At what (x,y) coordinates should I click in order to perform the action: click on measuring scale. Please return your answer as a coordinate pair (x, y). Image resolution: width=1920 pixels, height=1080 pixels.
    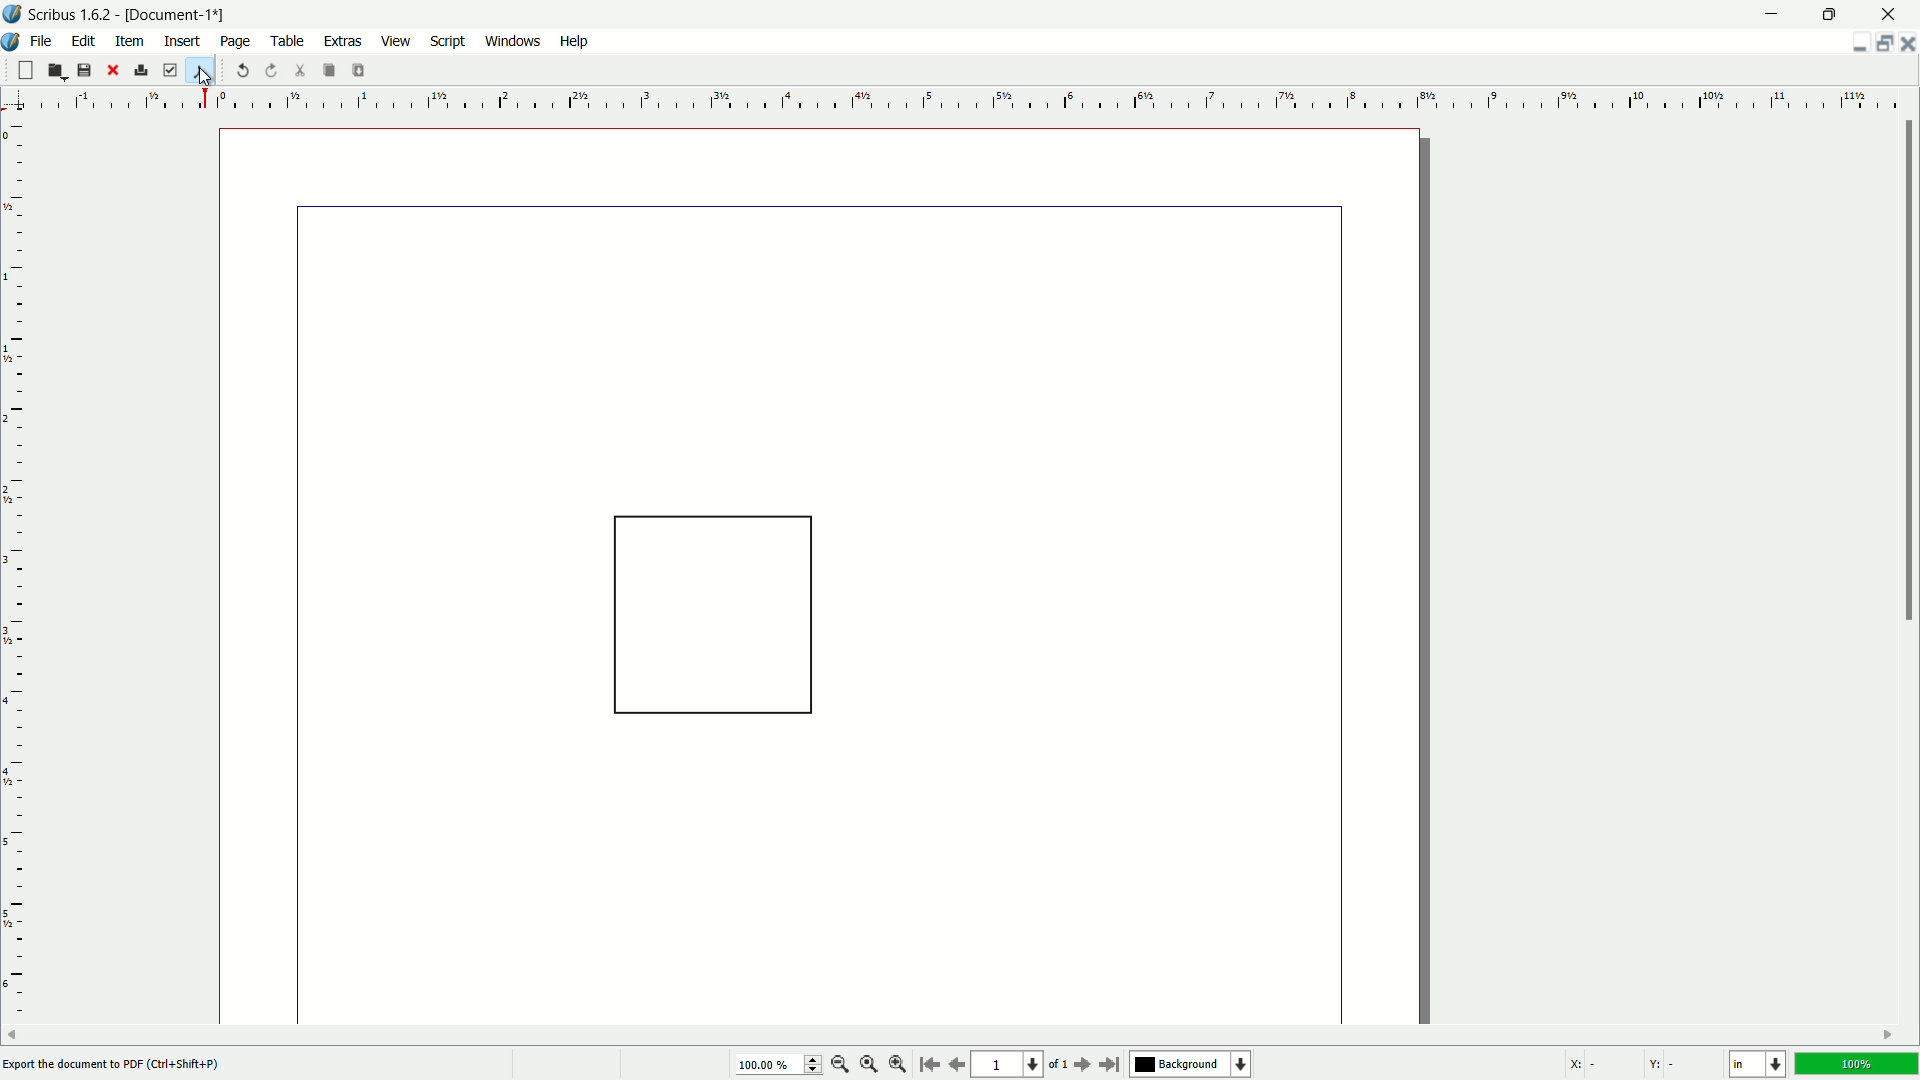
    Looking at the image, I should click on (982, 99).